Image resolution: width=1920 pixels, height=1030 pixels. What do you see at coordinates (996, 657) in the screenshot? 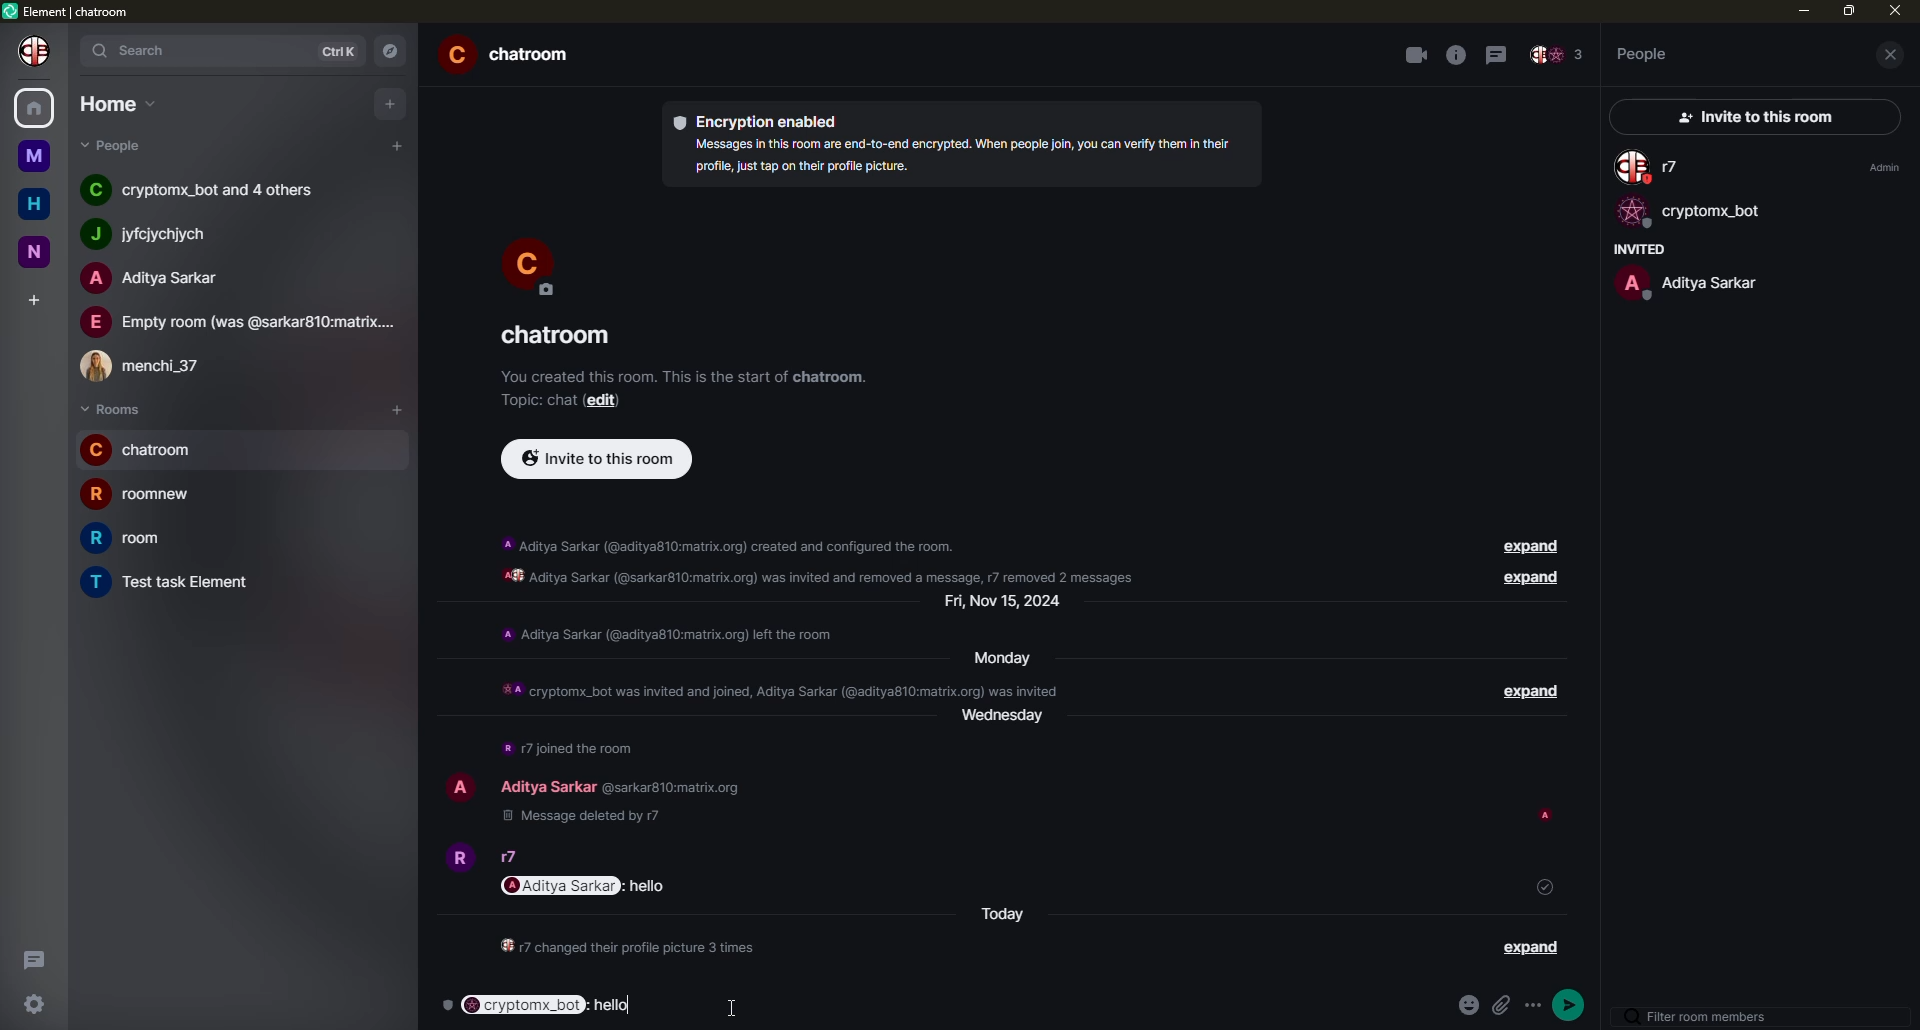
I see `day` at bounding box center [996, 657].